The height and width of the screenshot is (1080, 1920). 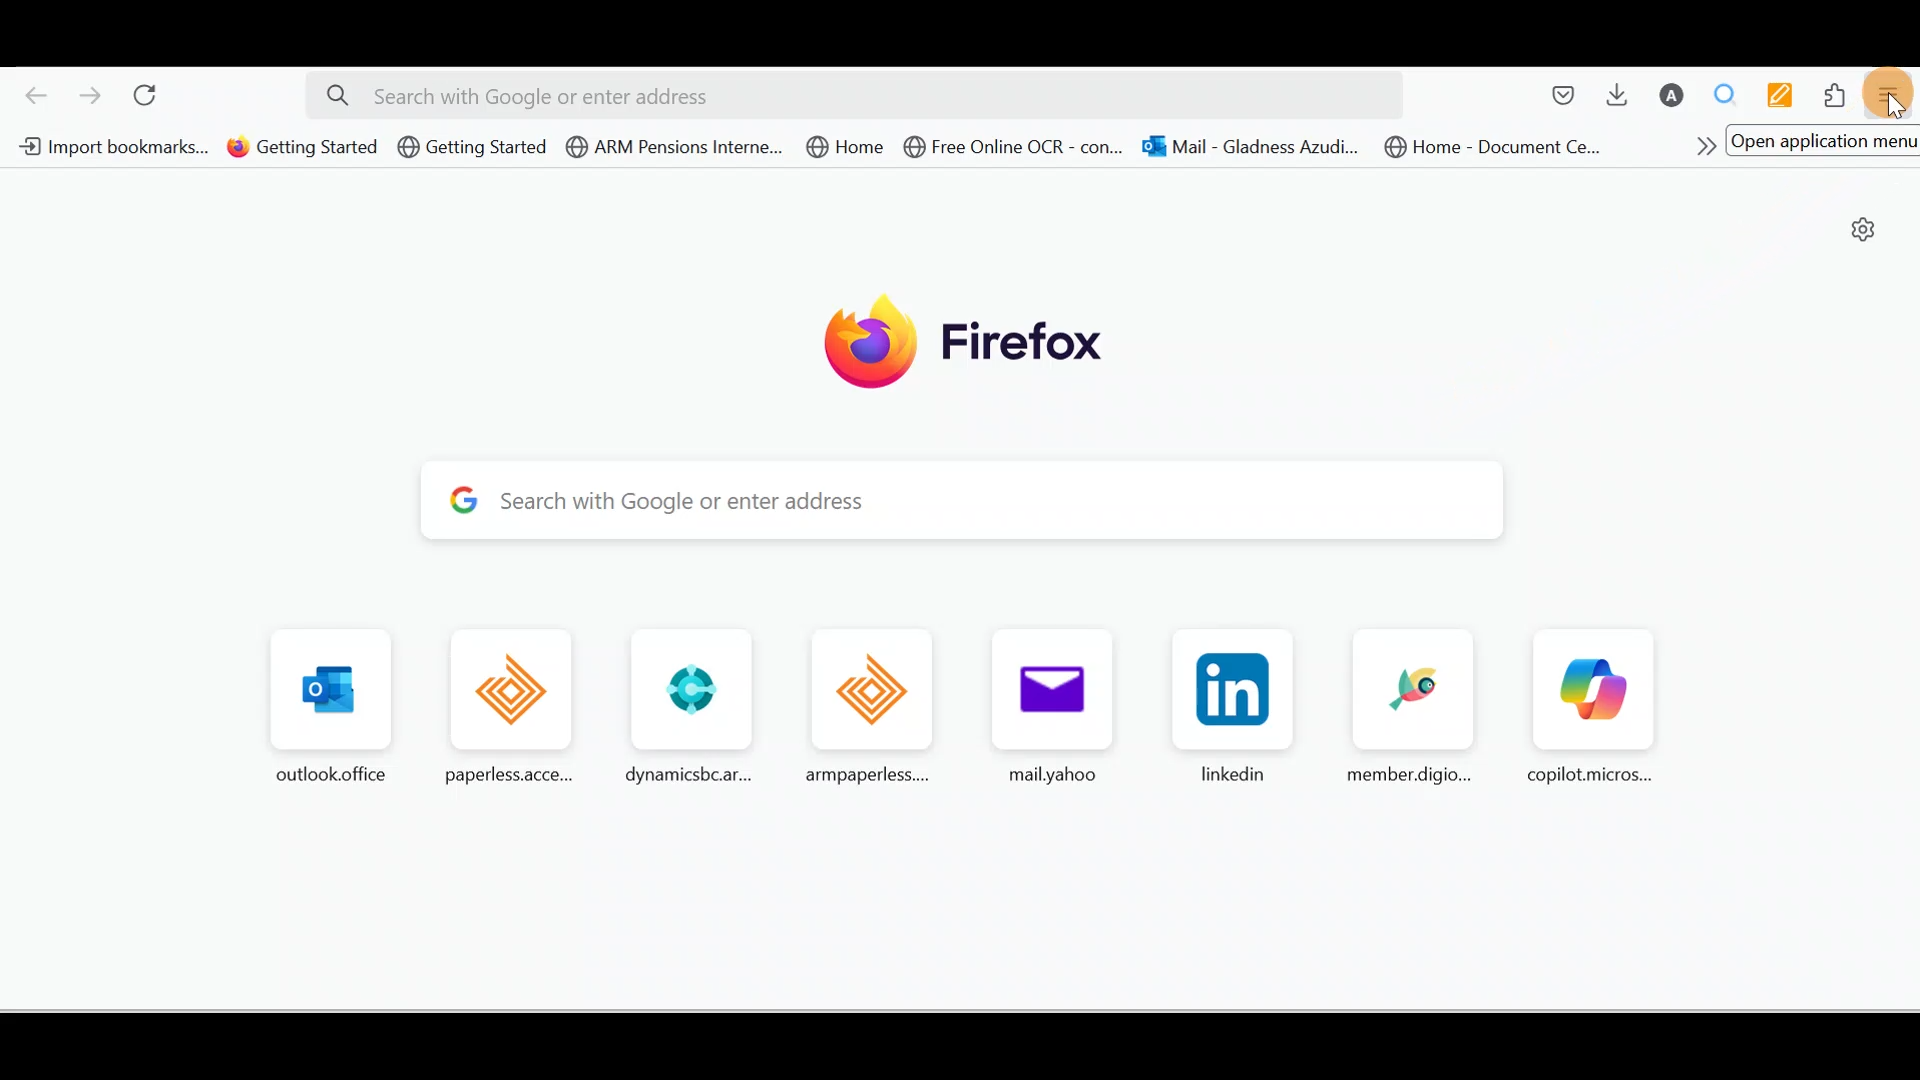 I want to click on Bookmark 6, so click(x=1015, y=149).